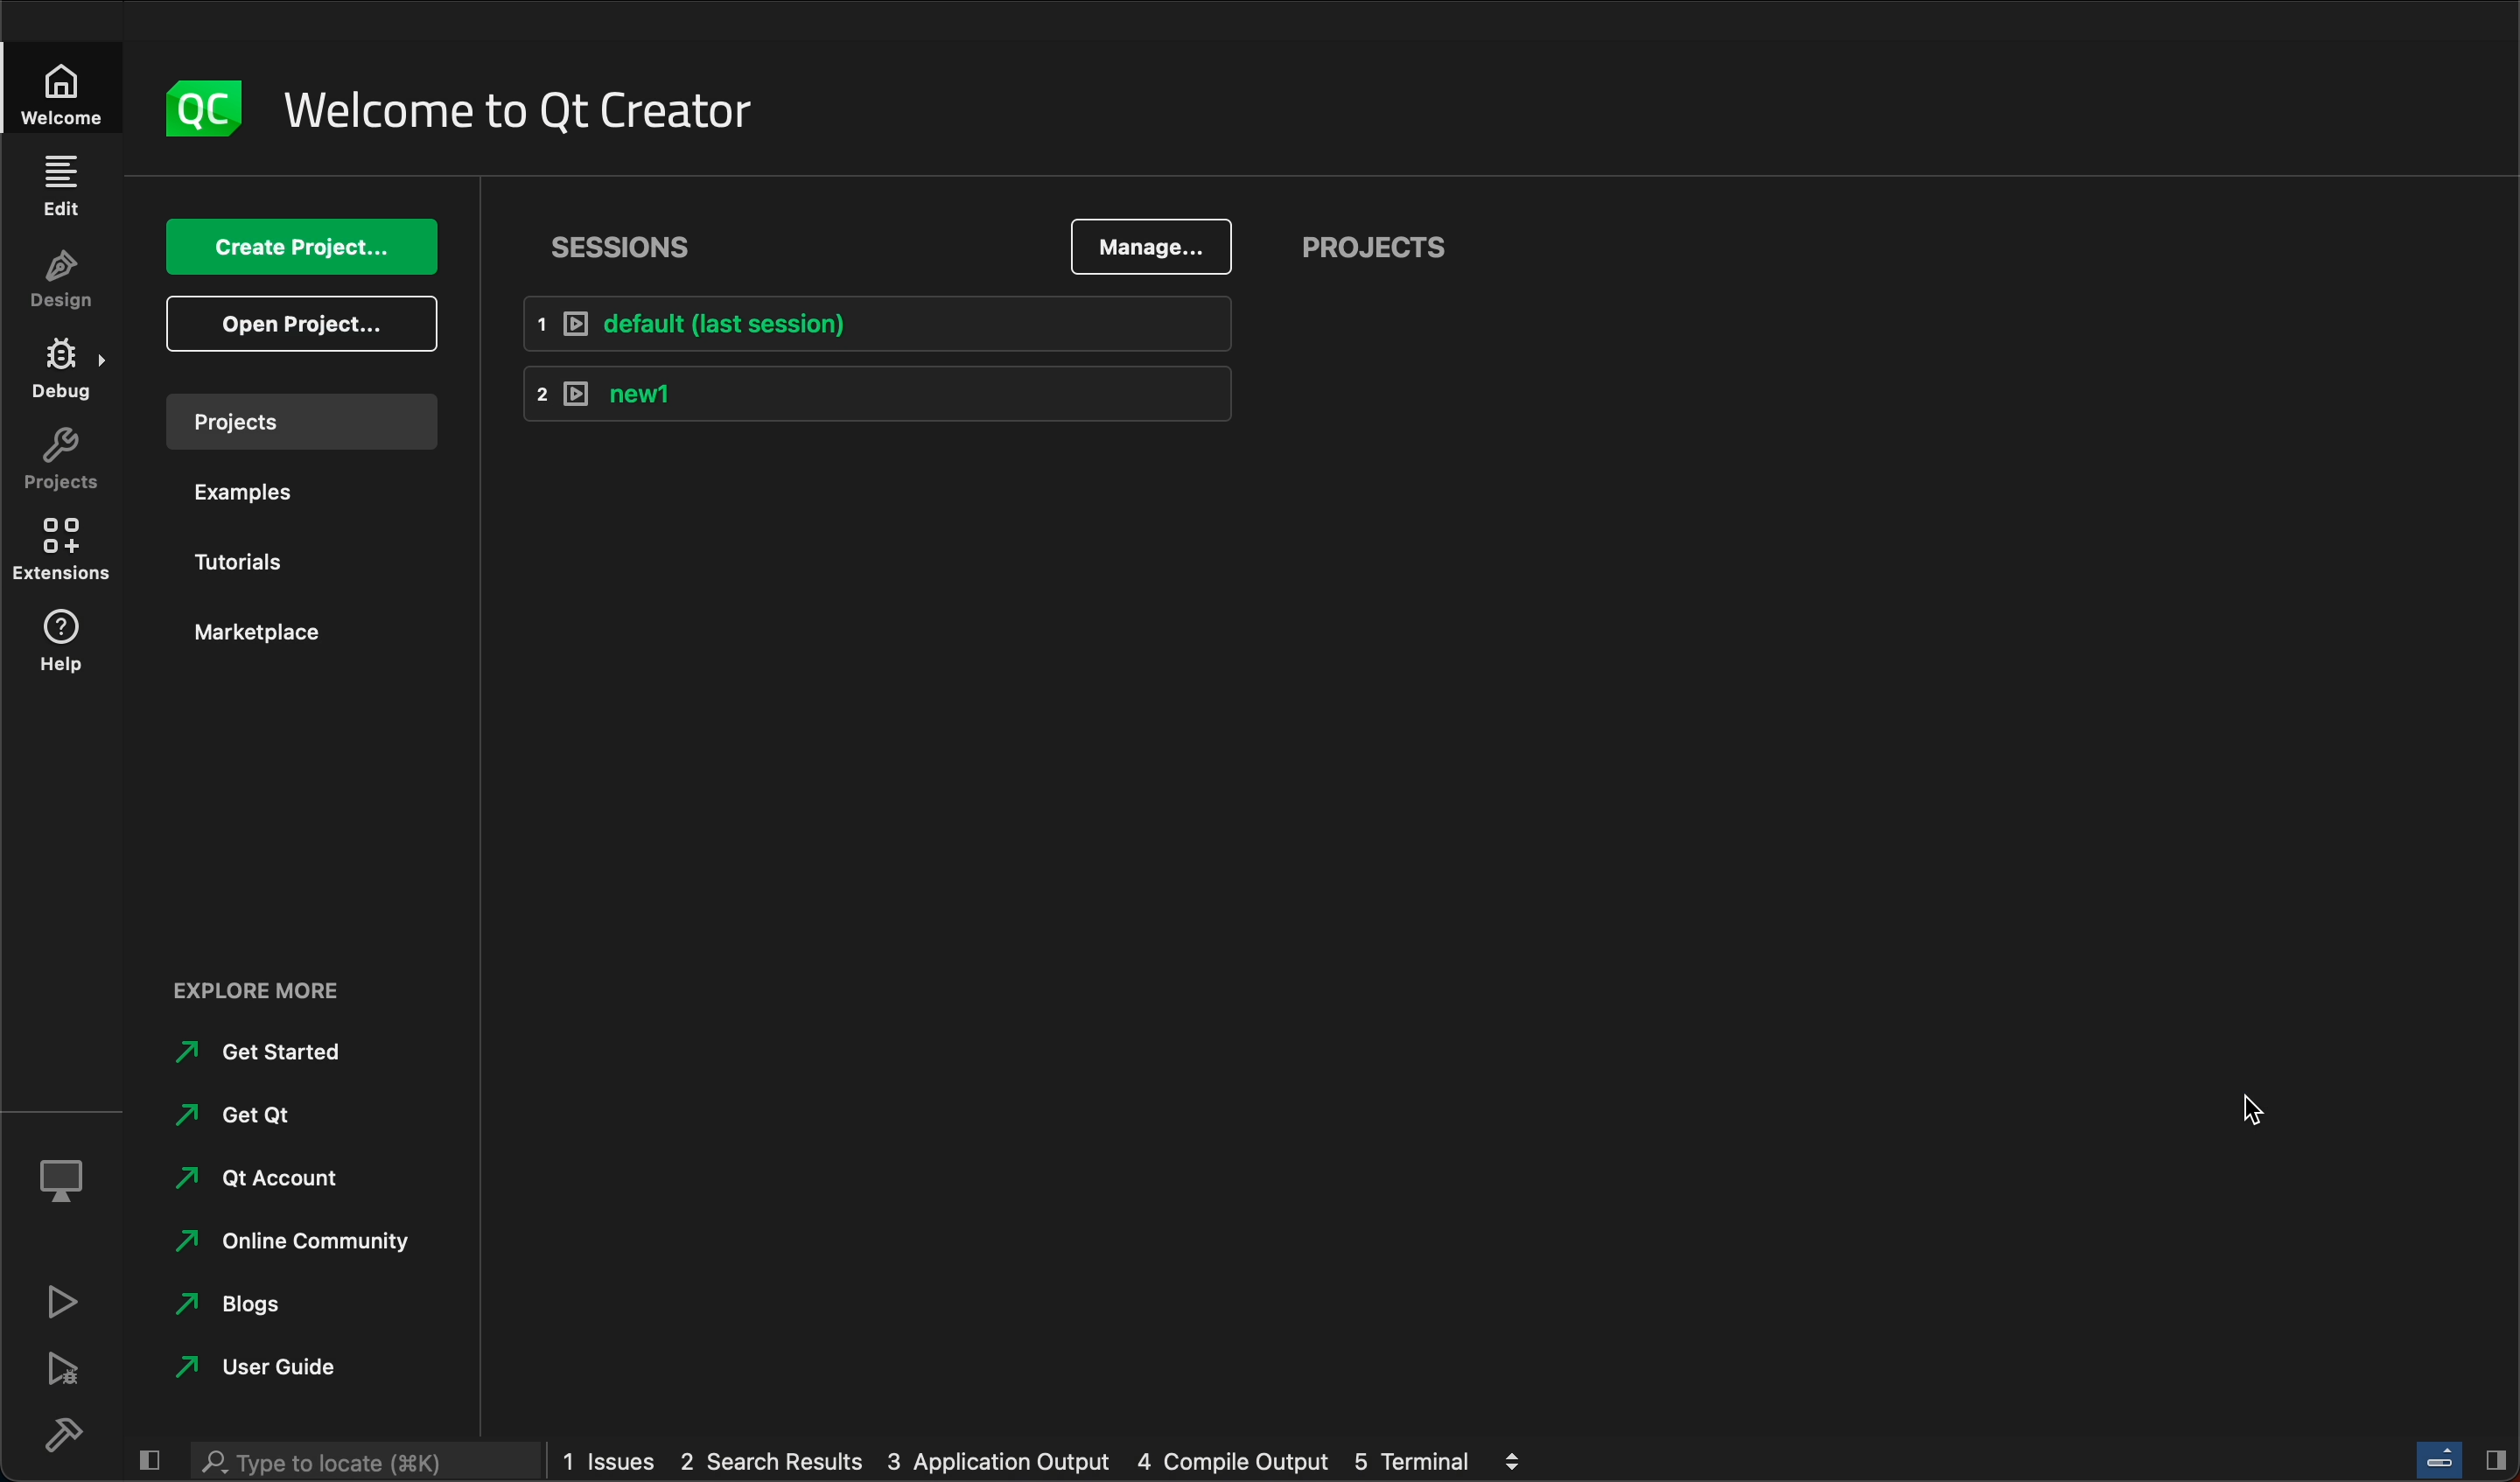  What do you see at coordinates (1387, 237) in the screenshot?
I see `projects` at bounding box center [1387, 237].